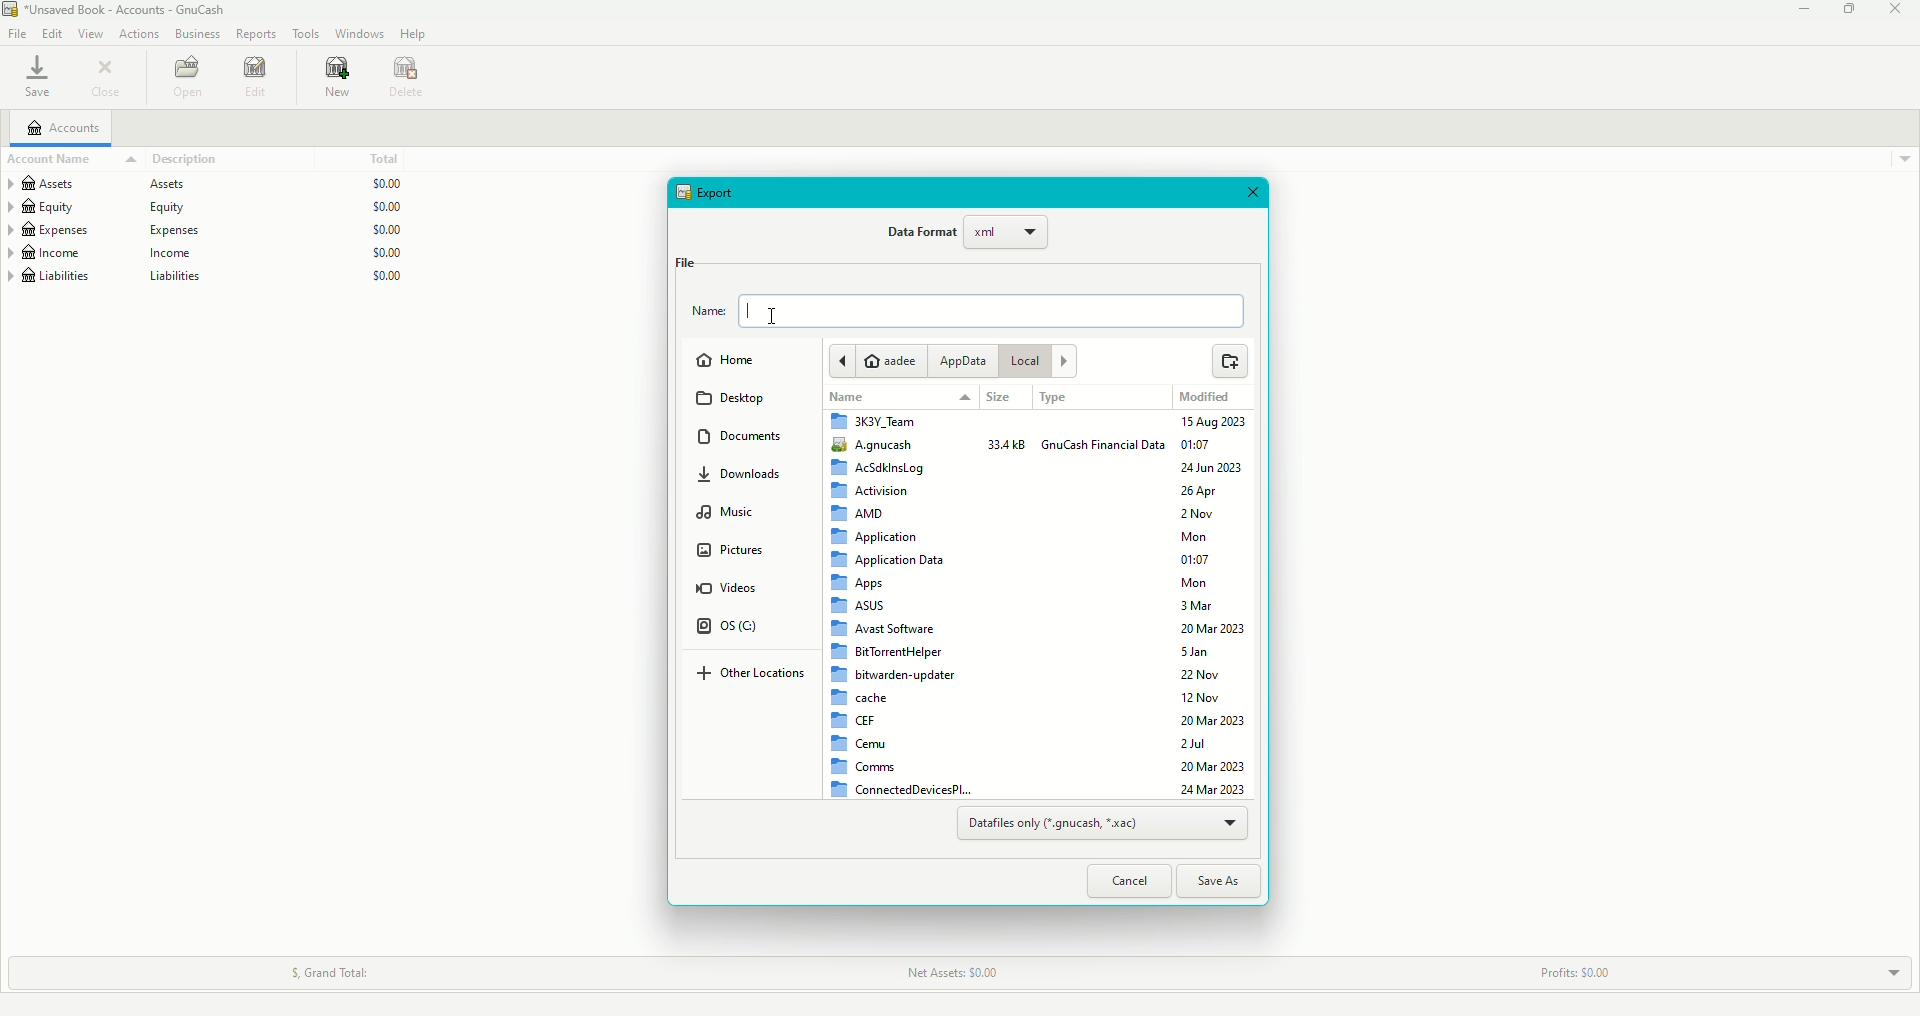  I want to click on Profits, so click(1571, 967).